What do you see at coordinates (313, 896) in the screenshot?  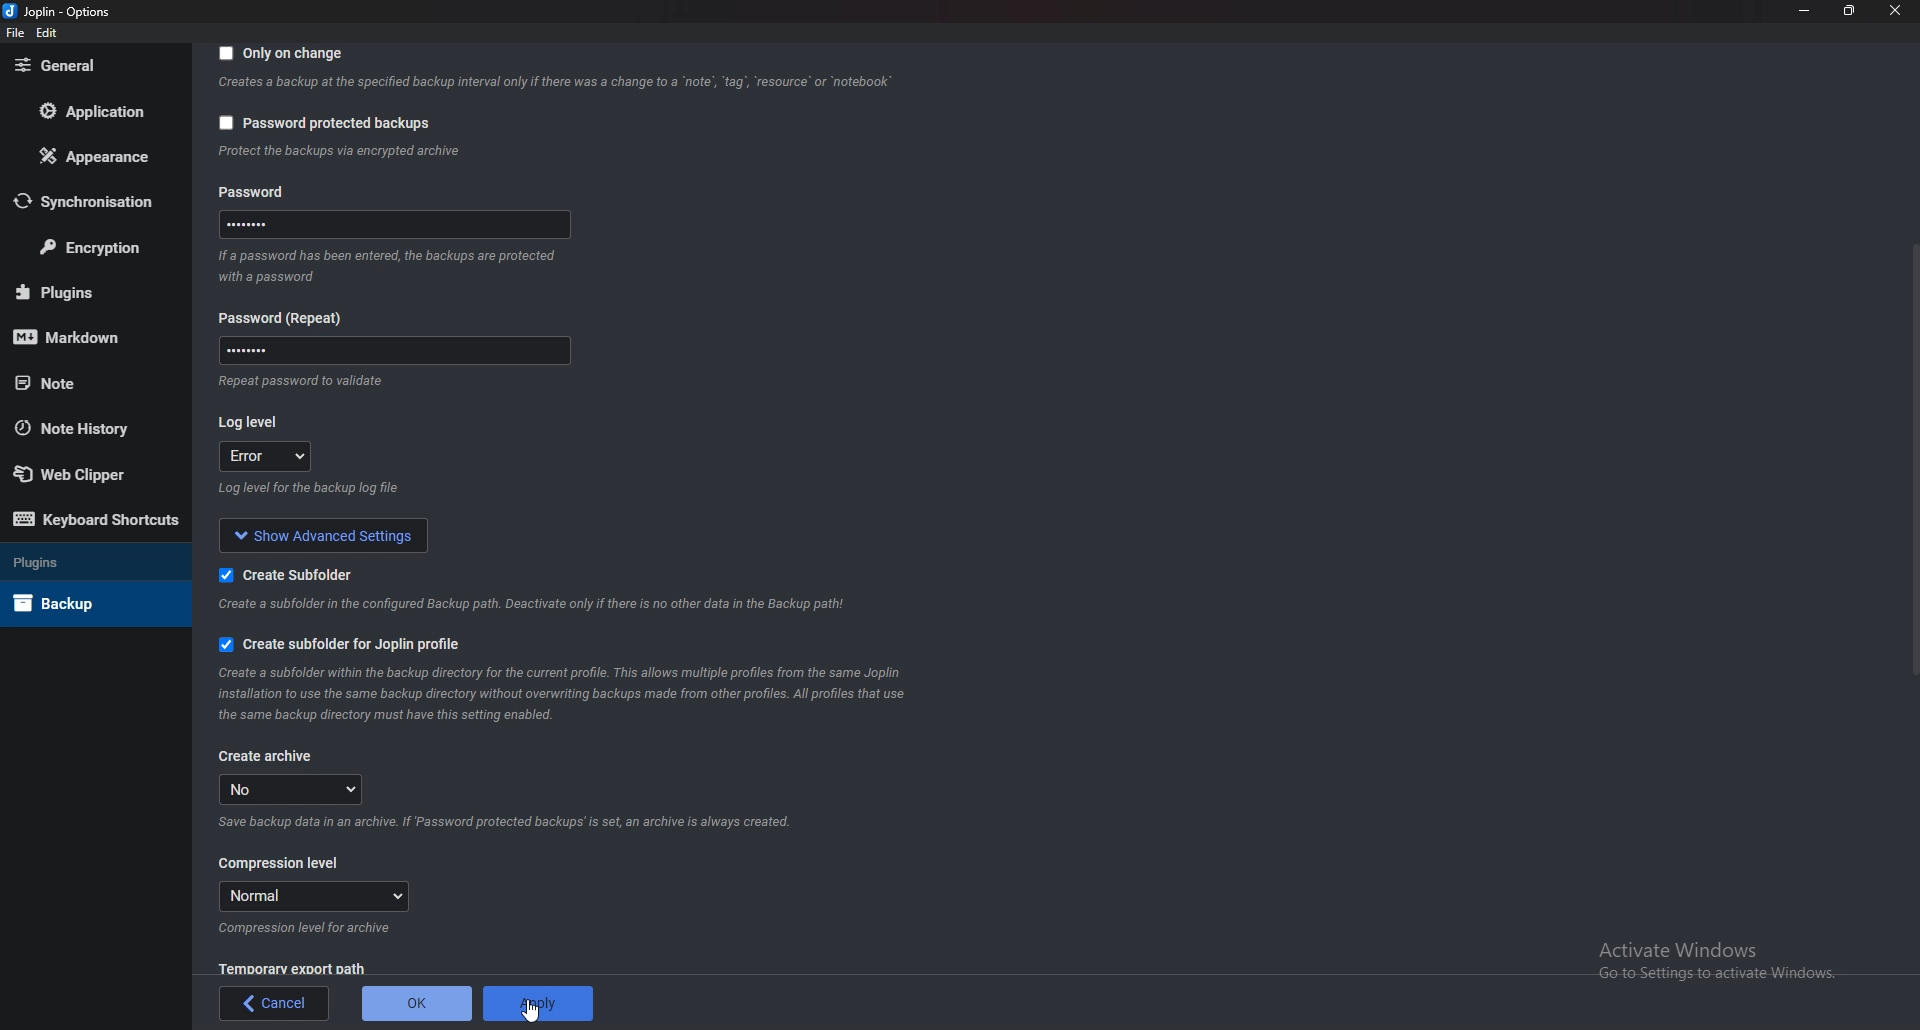 I see `Normal` at bounding box center [313, 896].